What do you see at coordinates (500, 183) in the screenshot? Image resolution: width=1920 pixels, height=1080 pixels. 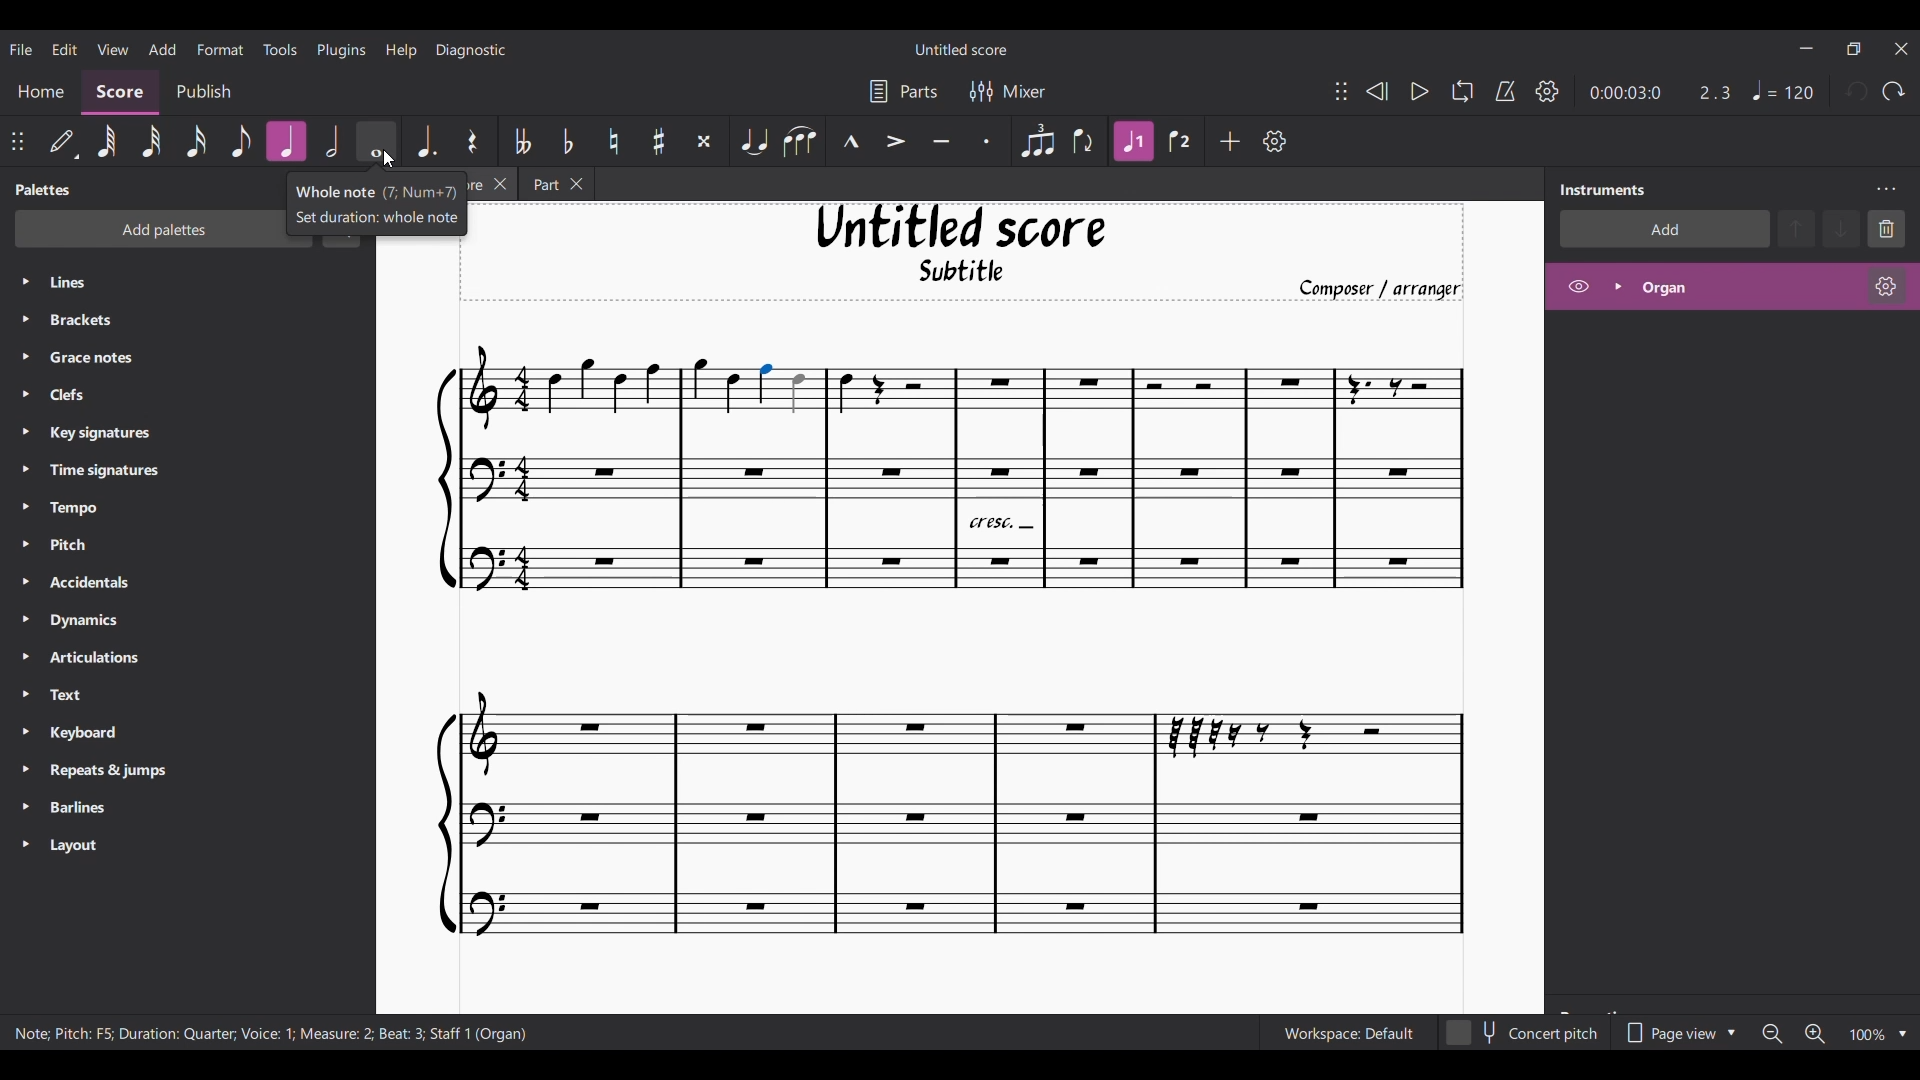 I see `Close current tab` at bounding box center [500, 183].